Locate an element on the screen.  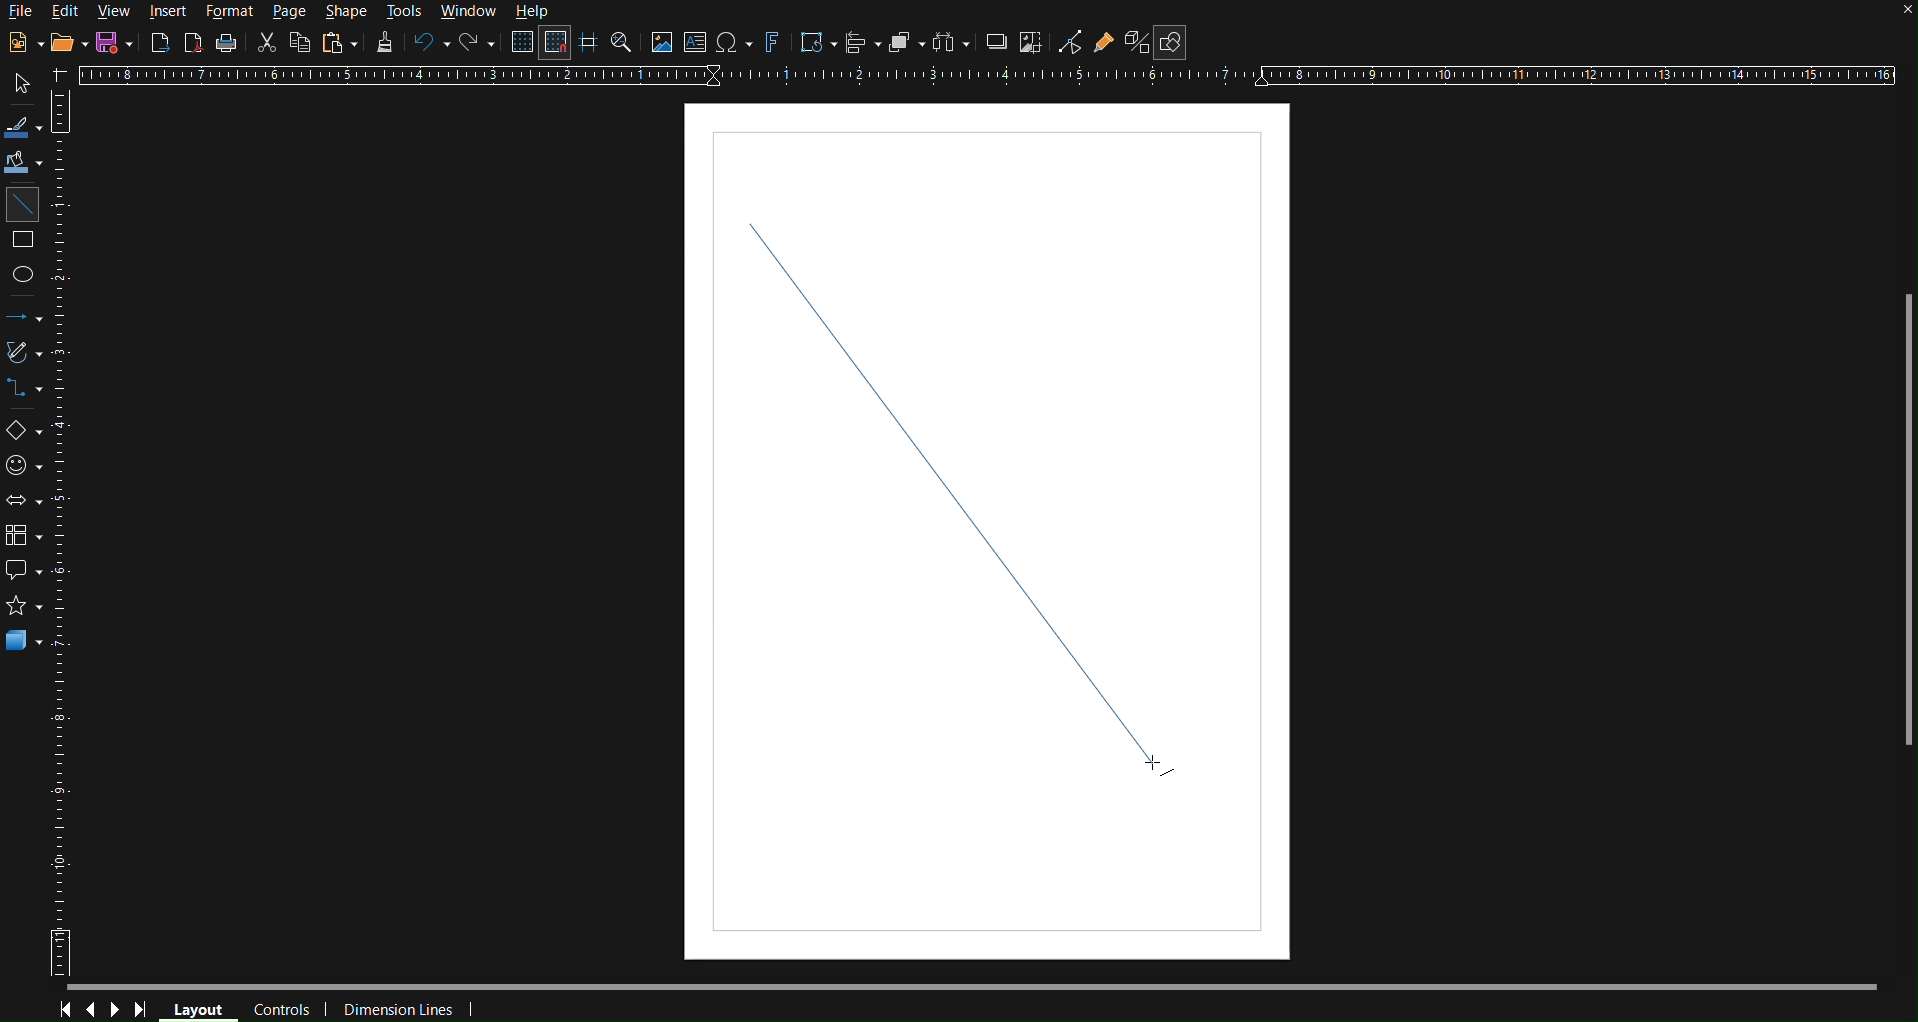
Save is located at coordinates (109, 43).